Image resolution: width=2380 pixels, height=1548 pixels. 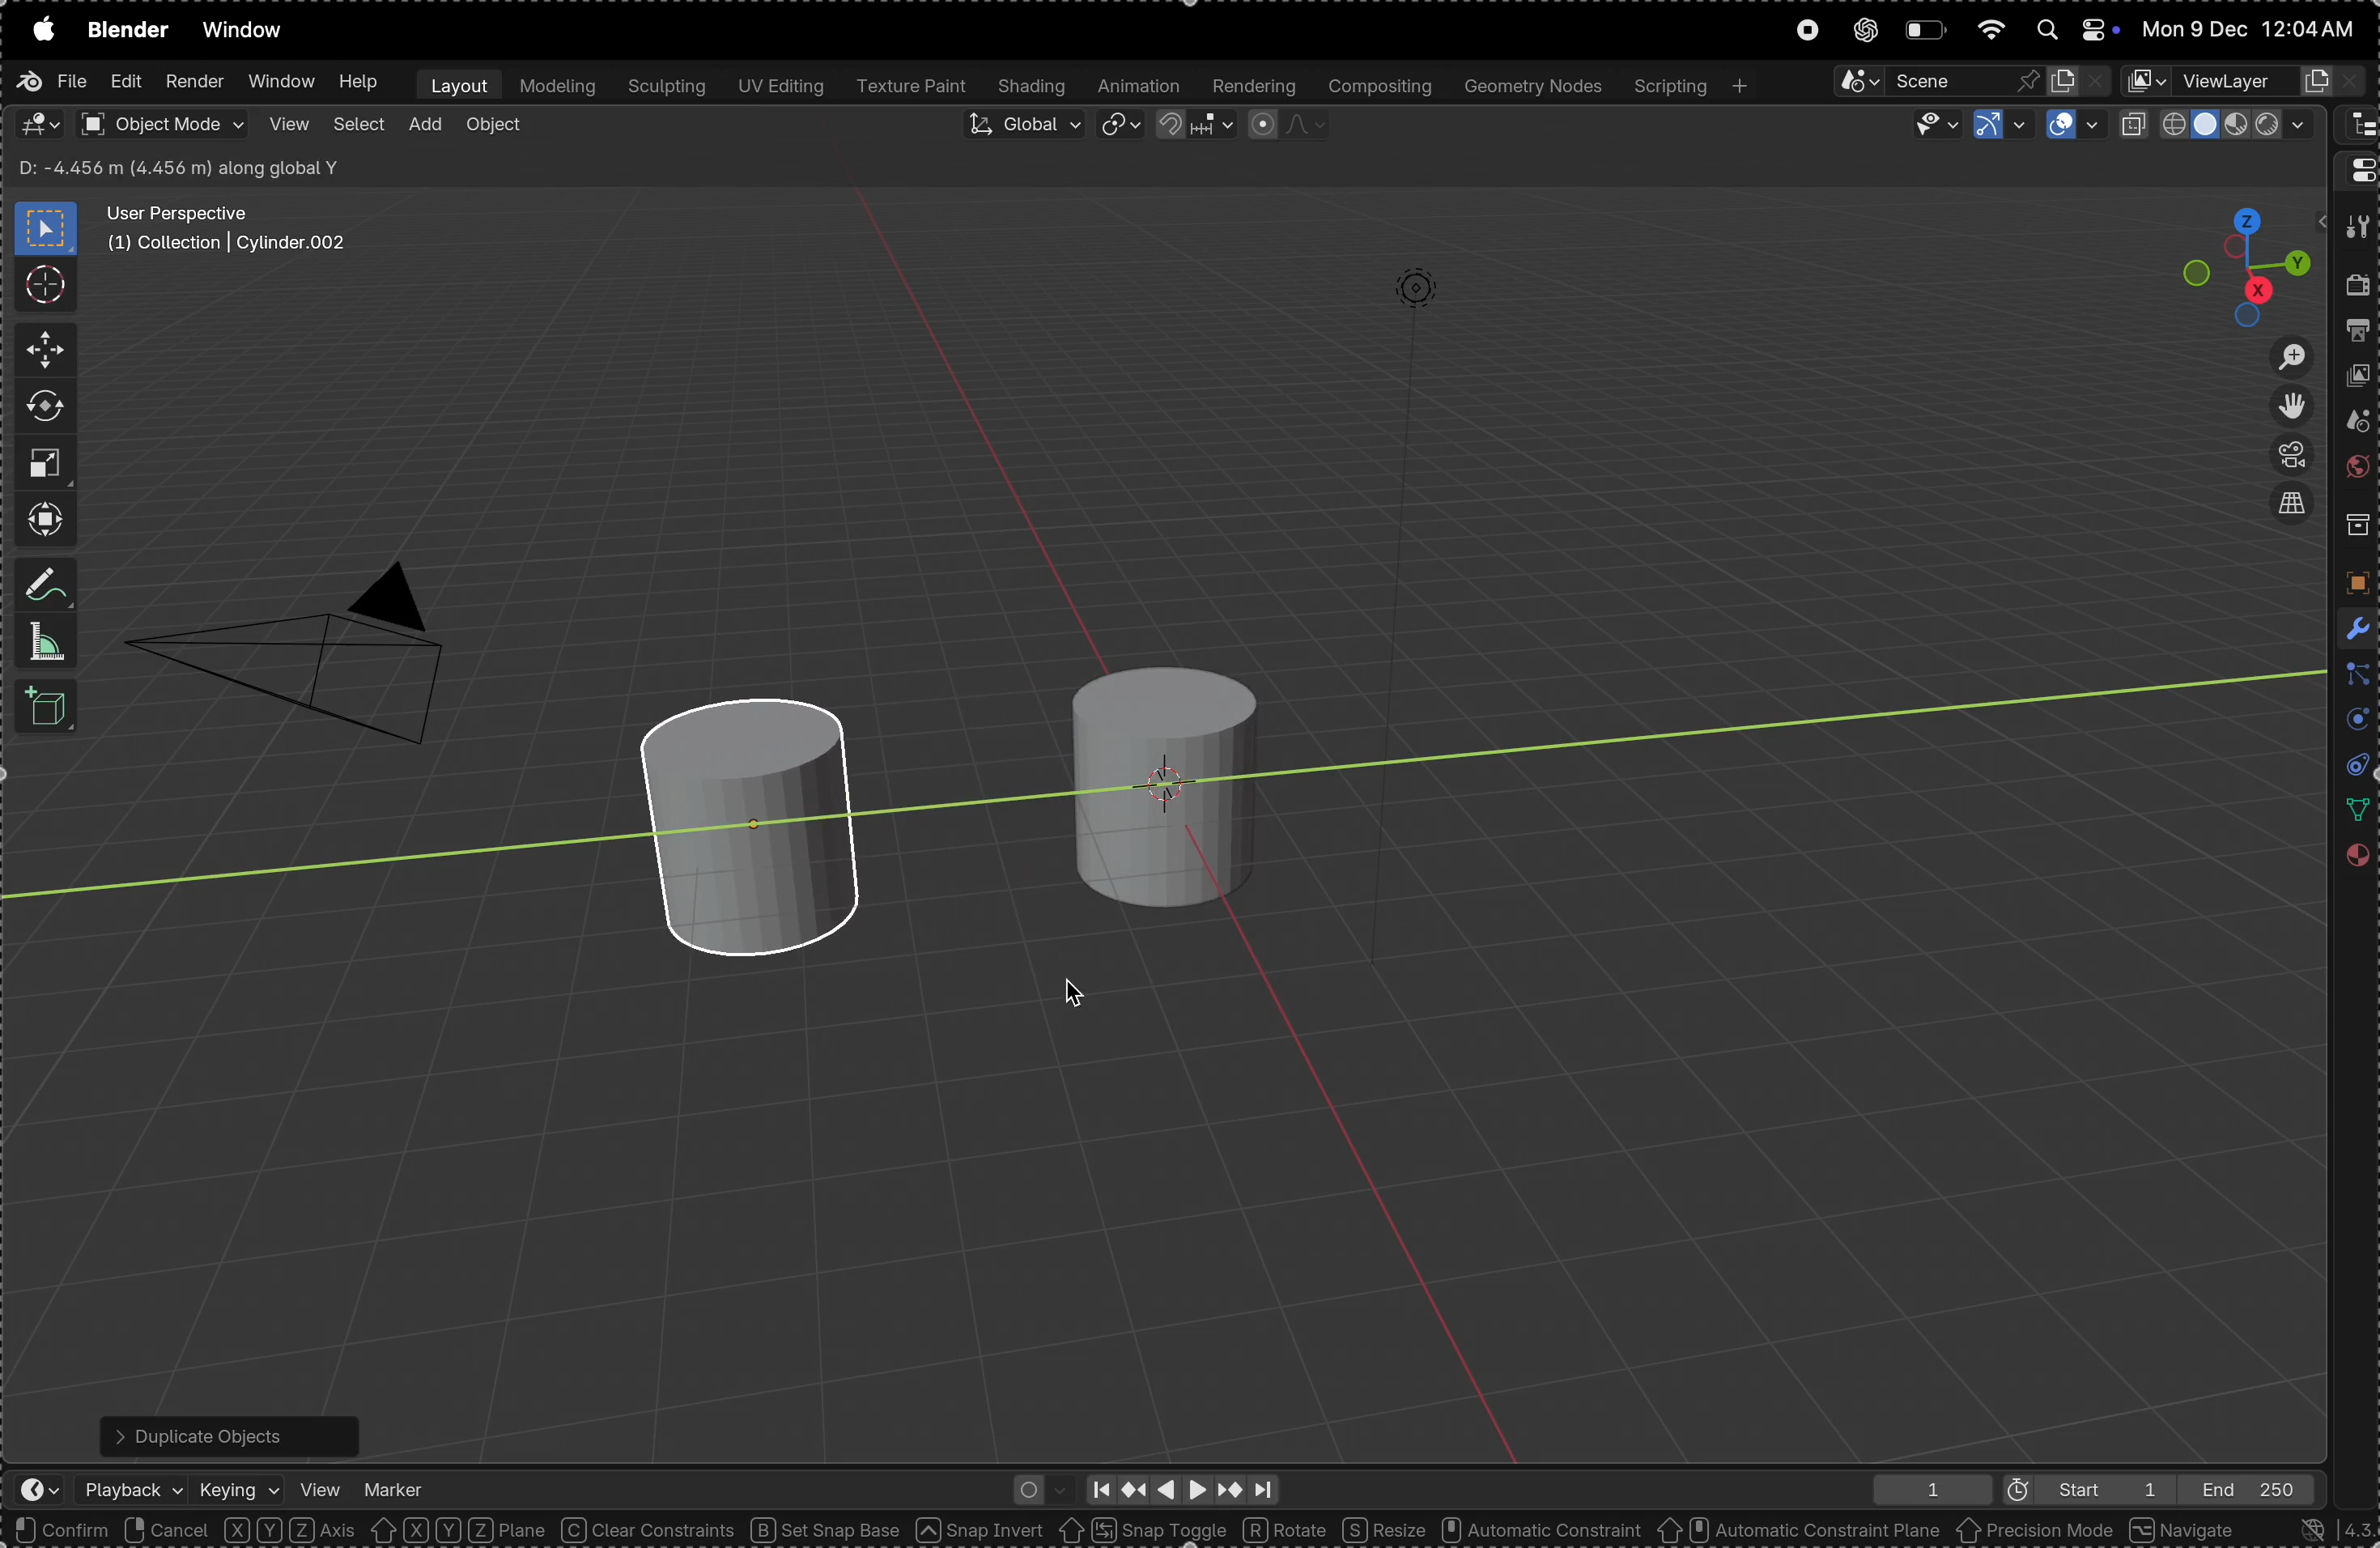 What do you see at coordinates (44, 462) in the screenshot?
I see `scale` at bounding box center [44, 462].